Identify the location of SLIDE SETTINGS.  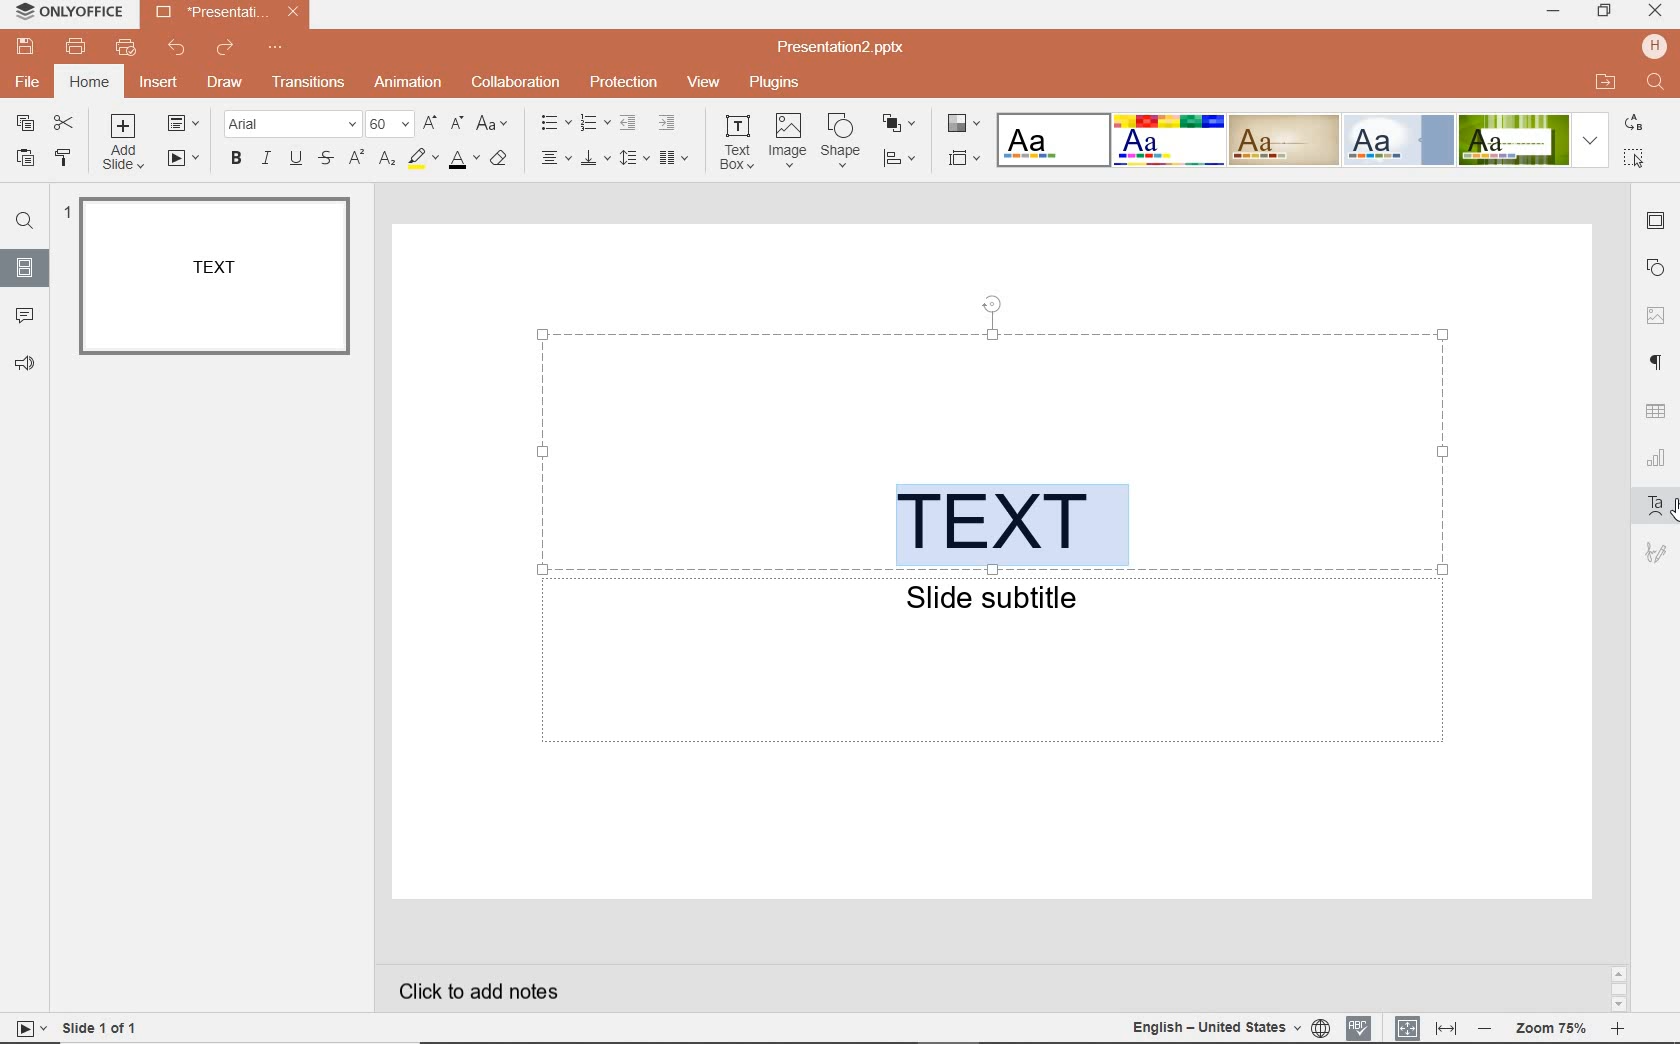
(1658, 221).